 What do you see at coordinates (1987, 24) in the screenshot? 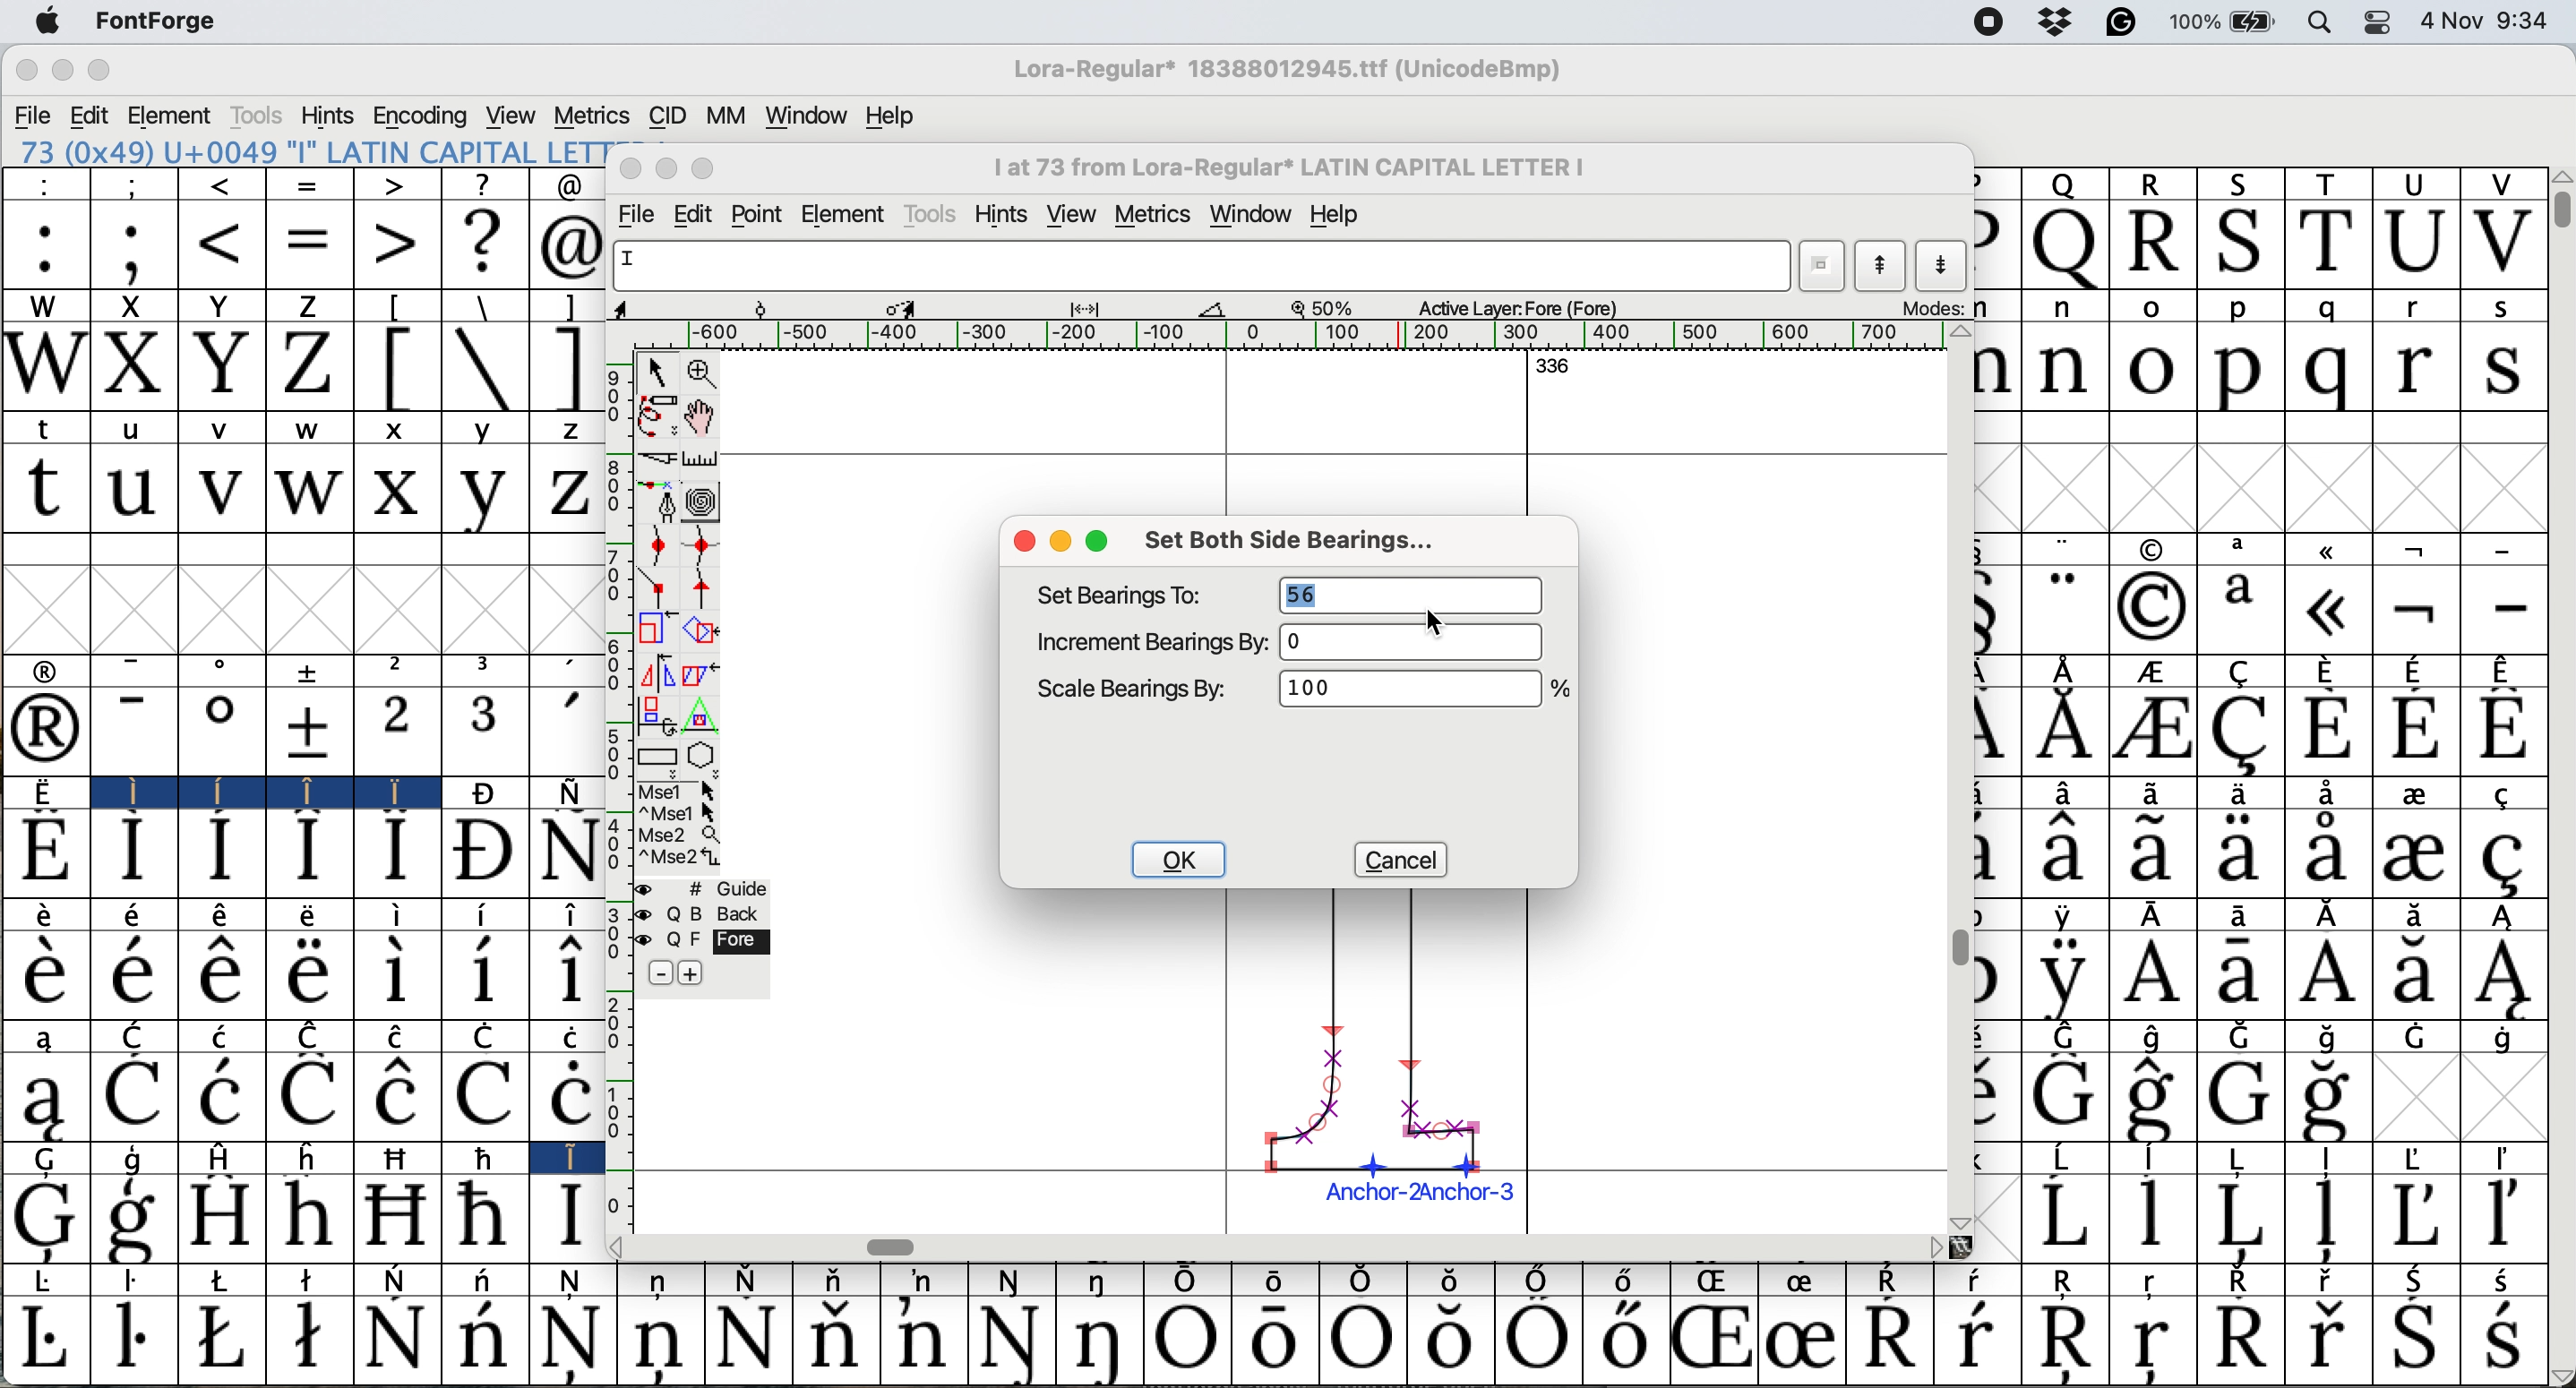
I see `screen recorder` at bounding box center [1987, 24].